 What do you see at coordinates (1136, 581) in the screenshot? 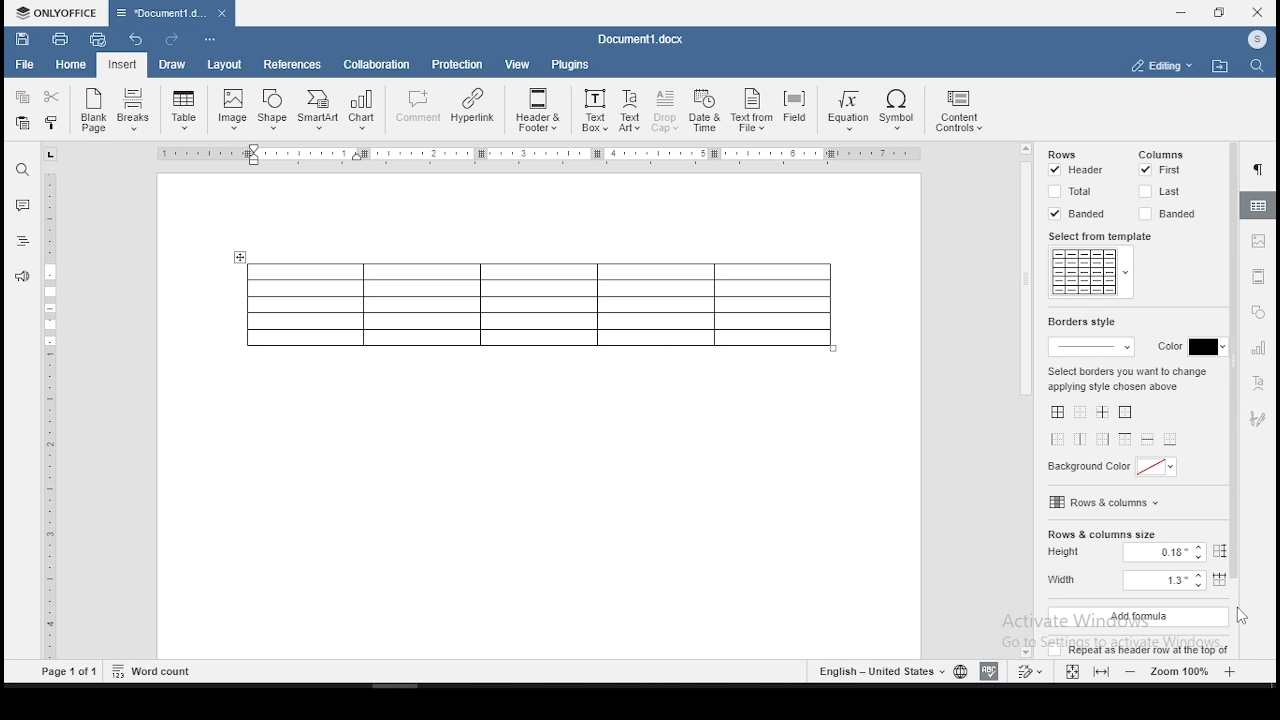
I see `width` at bounding box center [1136, 581].